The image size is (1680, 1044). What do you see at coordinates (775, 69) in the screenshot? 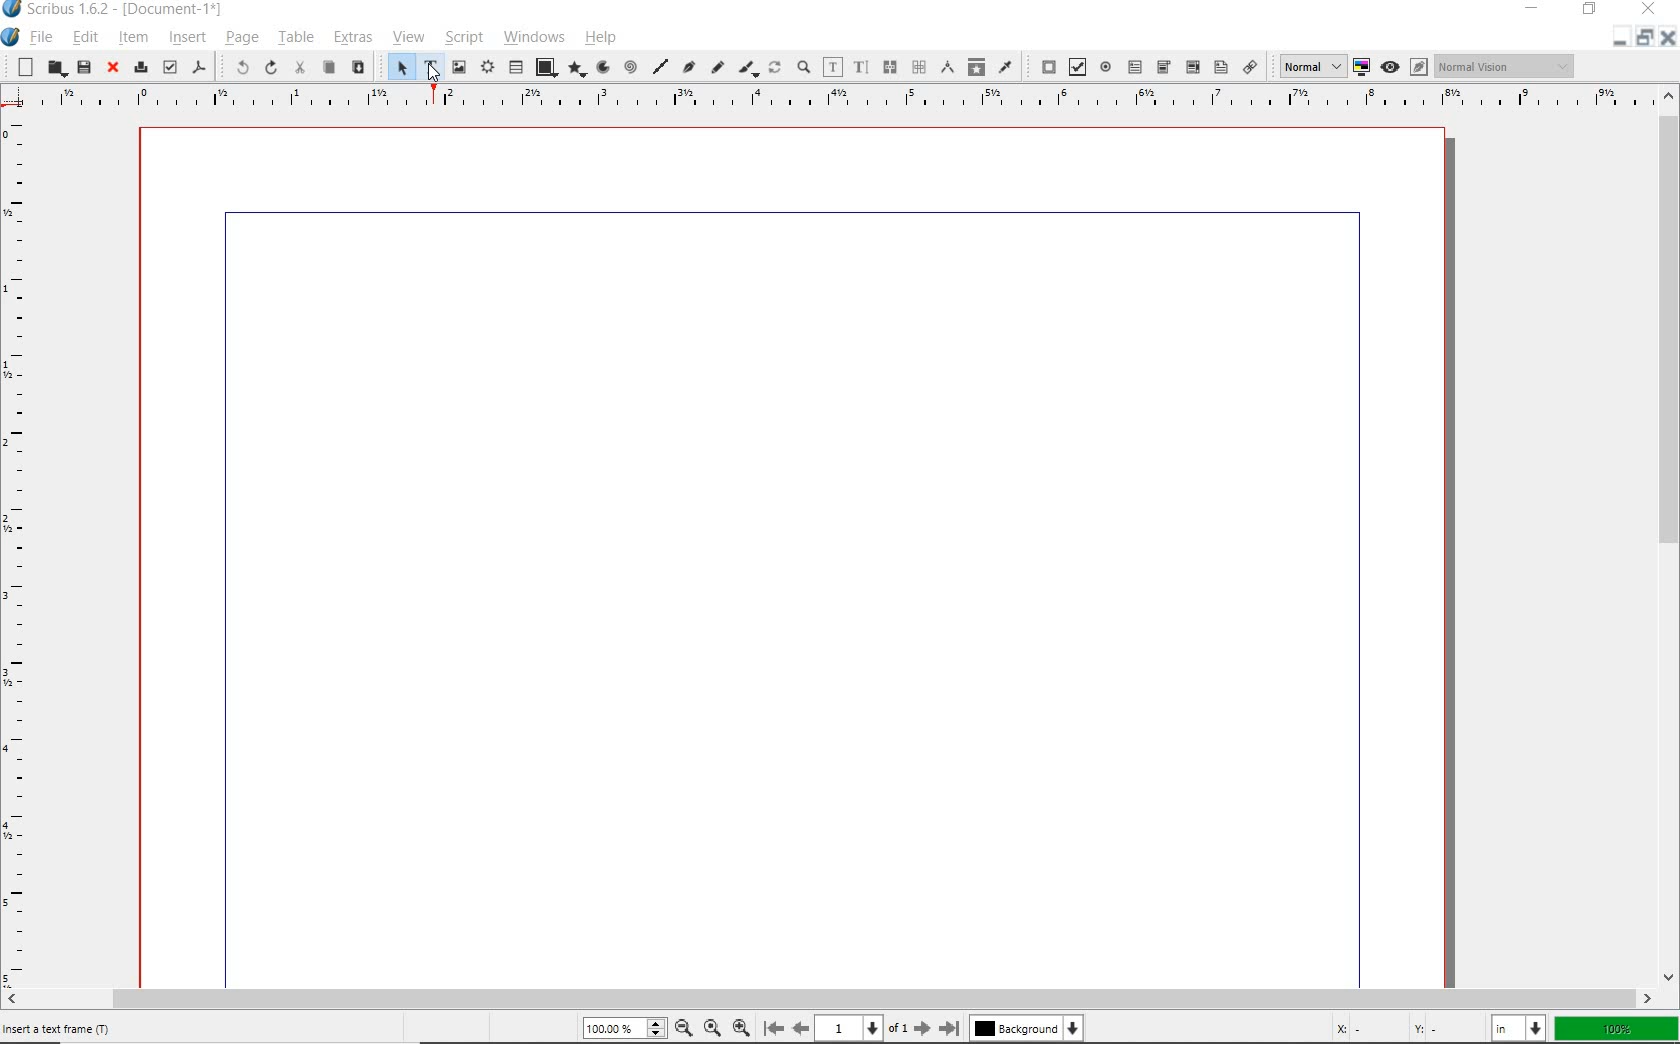
I see `rotate item` at bounding box center [775, 69].